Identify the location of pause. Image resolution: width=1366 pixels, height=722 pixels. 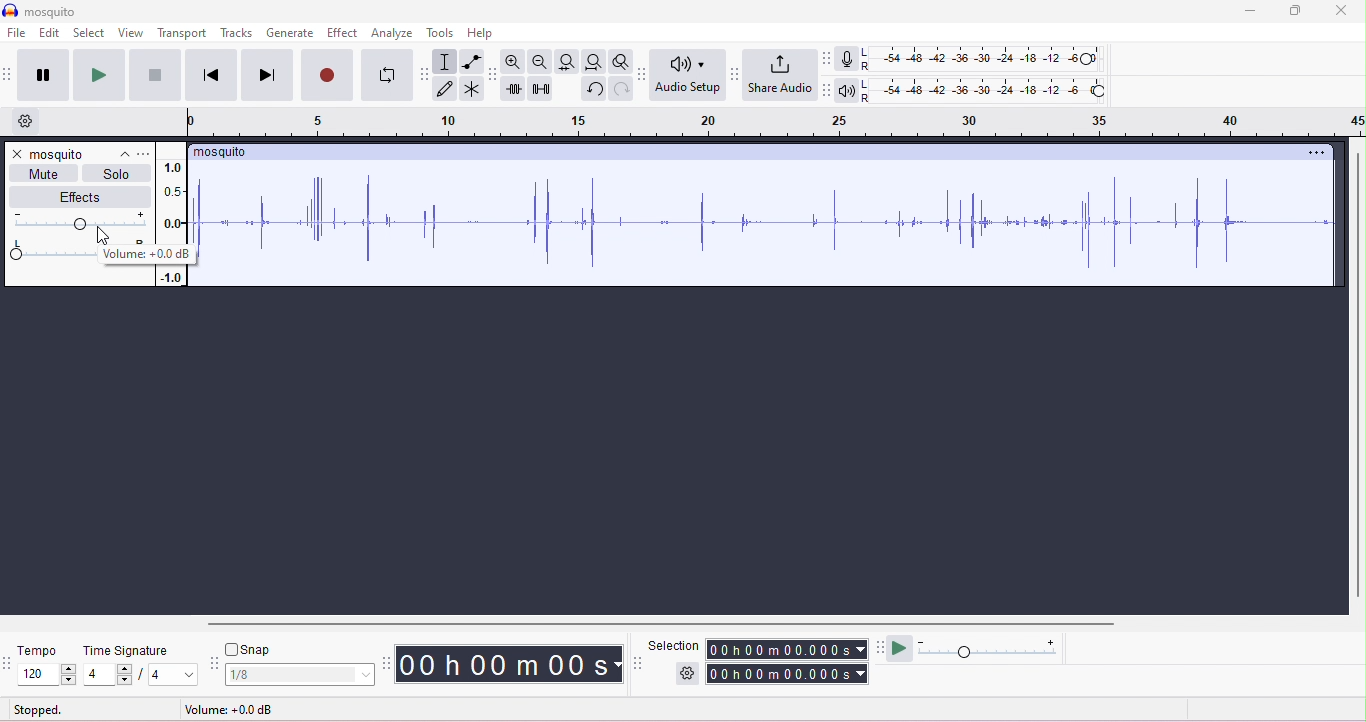
(39, 75).